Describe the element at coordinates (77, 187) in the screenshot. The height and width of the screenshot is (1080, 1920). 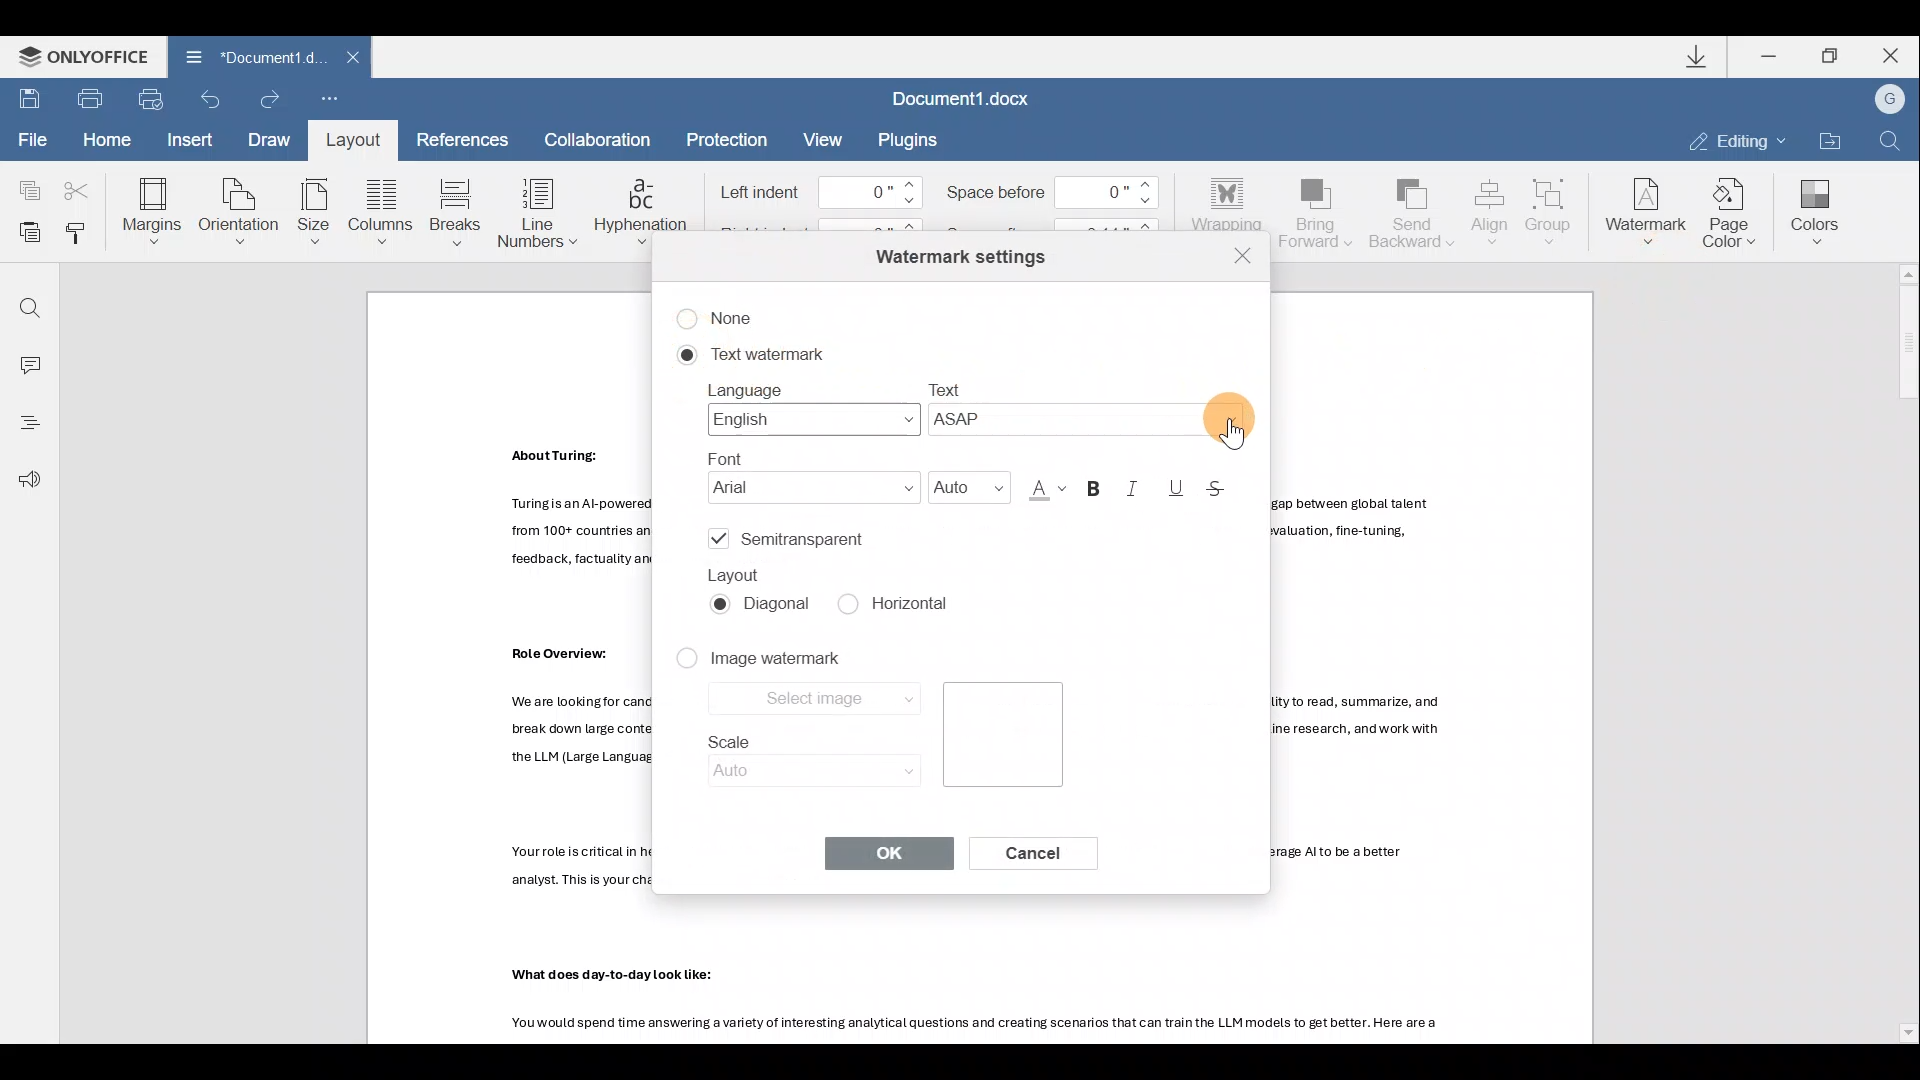
I see `Cut` at that location.